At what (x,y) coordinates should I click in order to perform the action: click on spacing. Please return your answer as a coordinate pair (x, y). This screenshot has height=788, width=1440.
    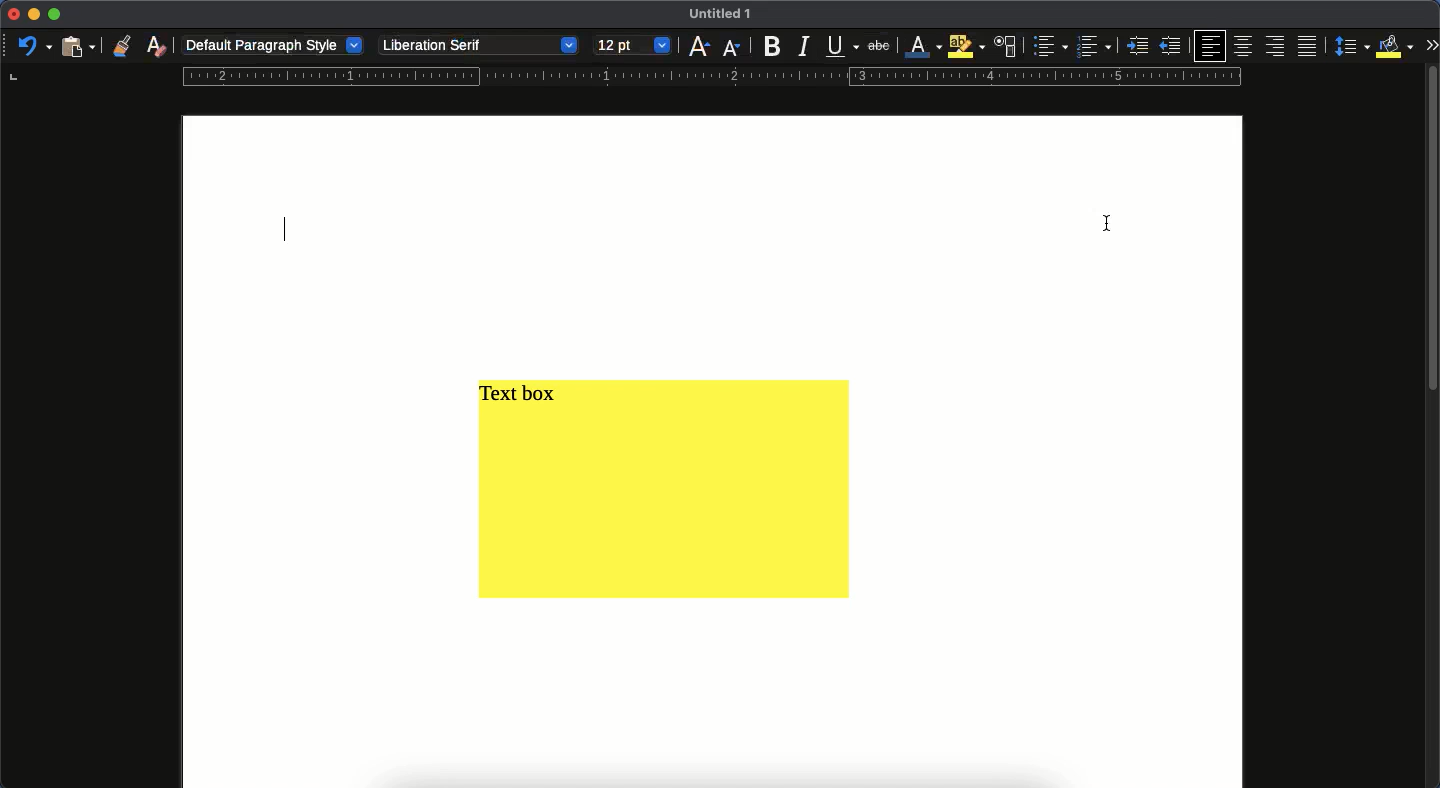
    Looking at the image, I should click on (1353, 45).